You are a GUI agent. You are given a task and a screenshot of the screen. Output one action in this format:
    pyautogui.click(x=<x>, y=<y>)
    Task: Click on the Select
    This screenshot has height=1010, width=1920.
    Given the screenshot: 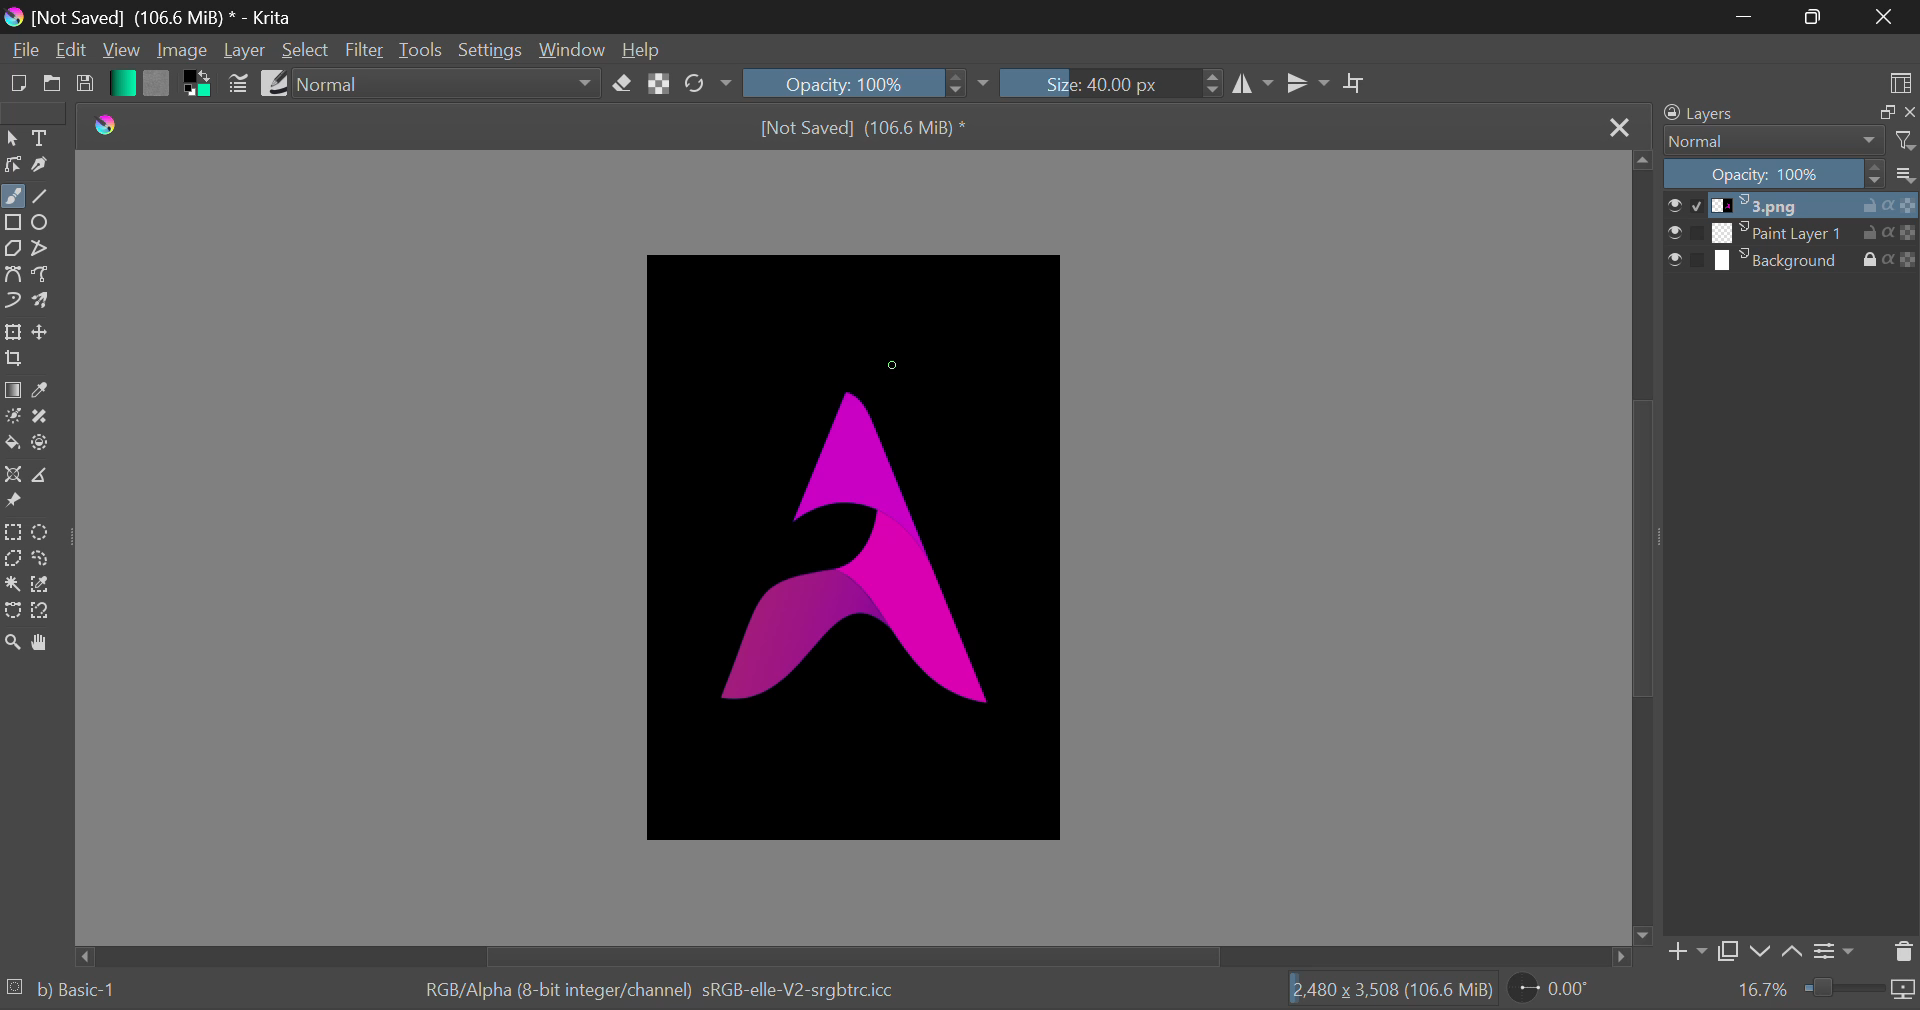 What is the action you would take?
    pyautogui.click(x=12, y=140)
    